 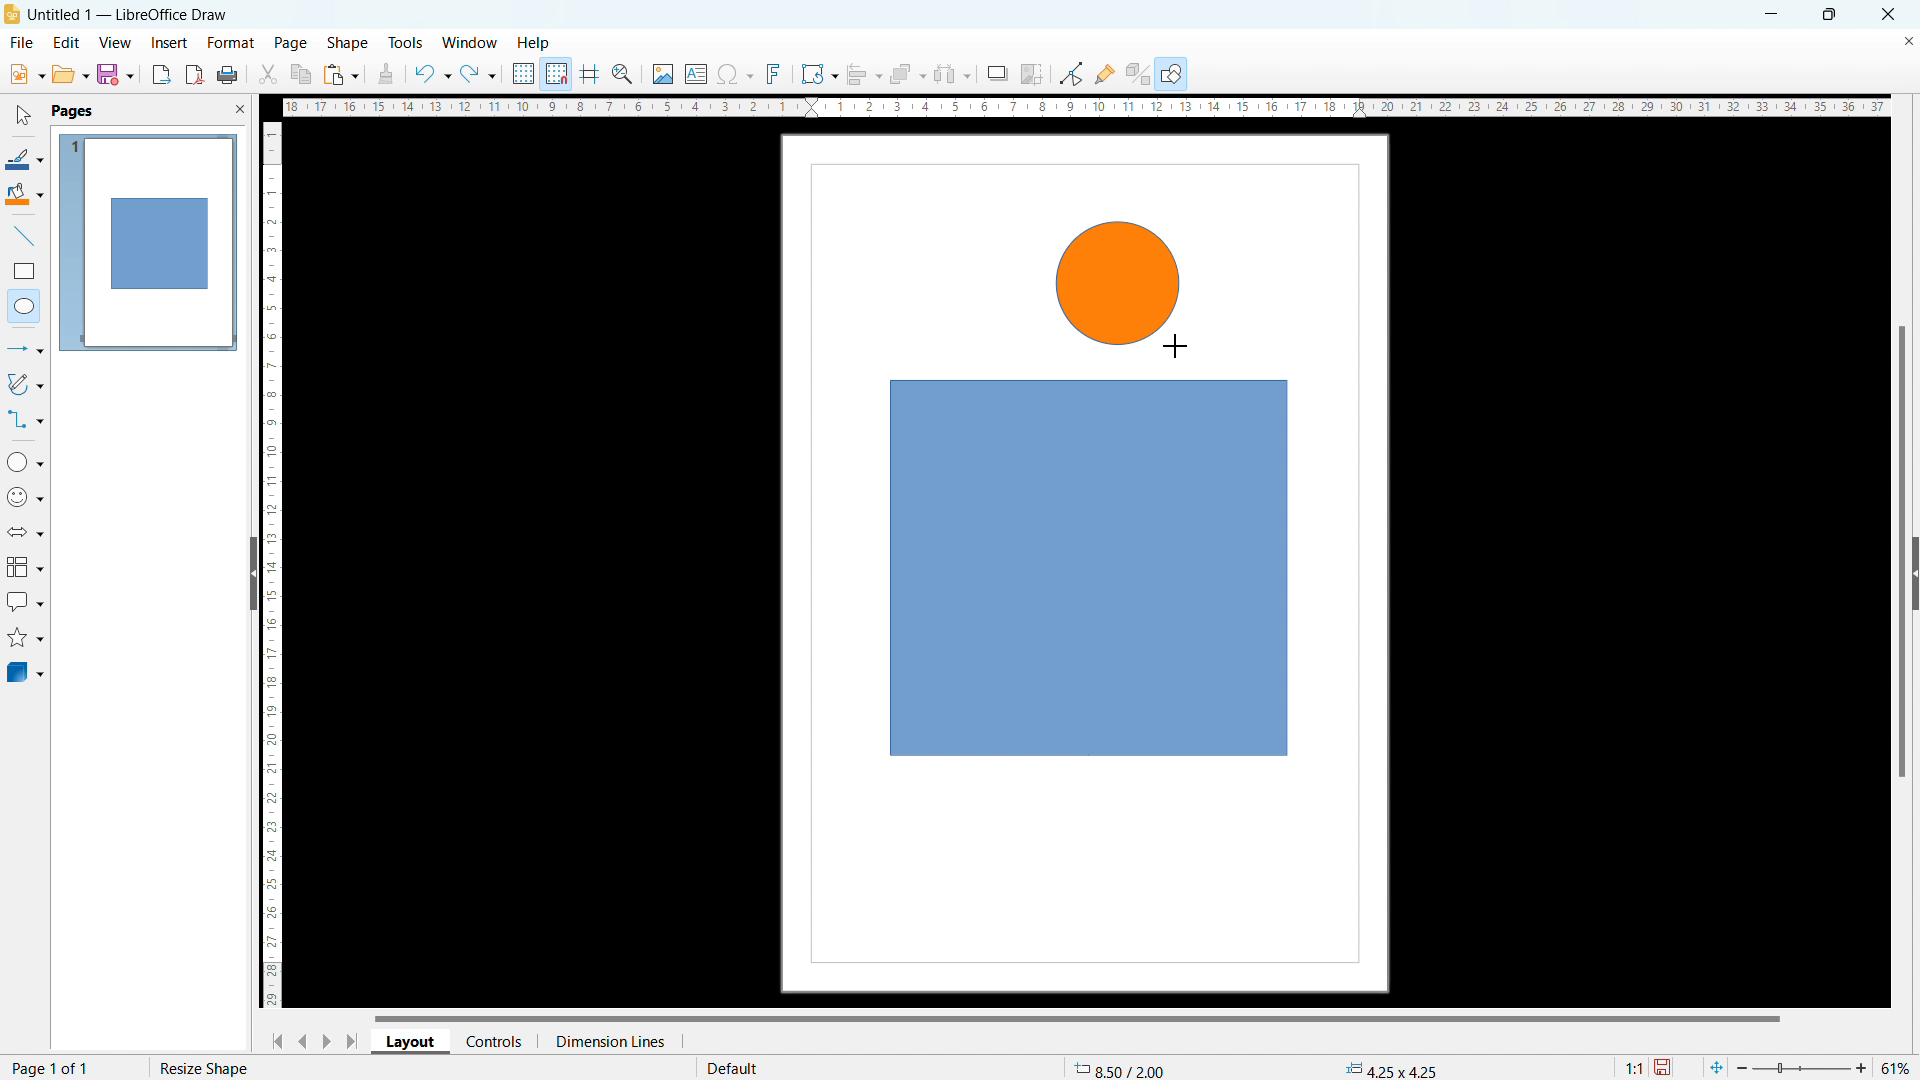 I want to click on select at least three objects to distributw, so click(x=951, y=75).